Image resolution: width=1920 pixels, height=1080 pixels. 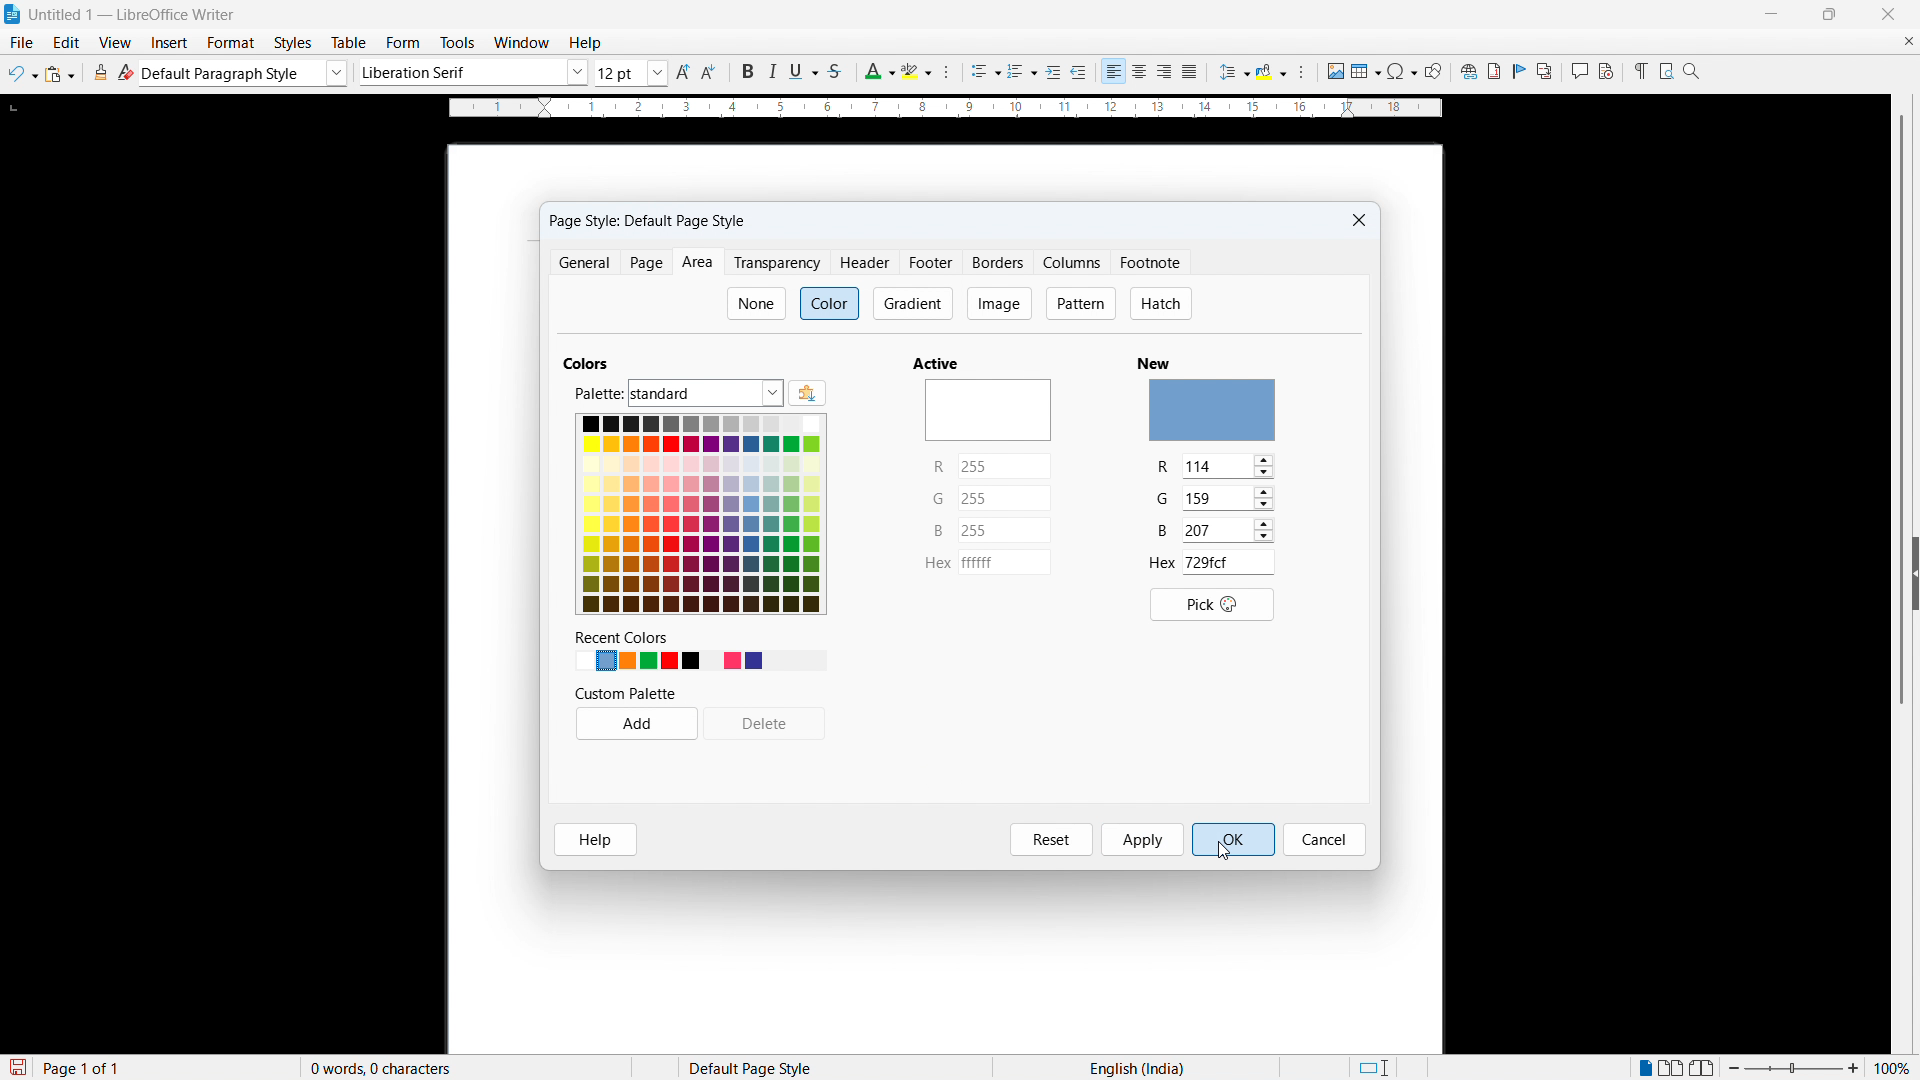 I want to click on Print preview , so click(x=1666, y=69).